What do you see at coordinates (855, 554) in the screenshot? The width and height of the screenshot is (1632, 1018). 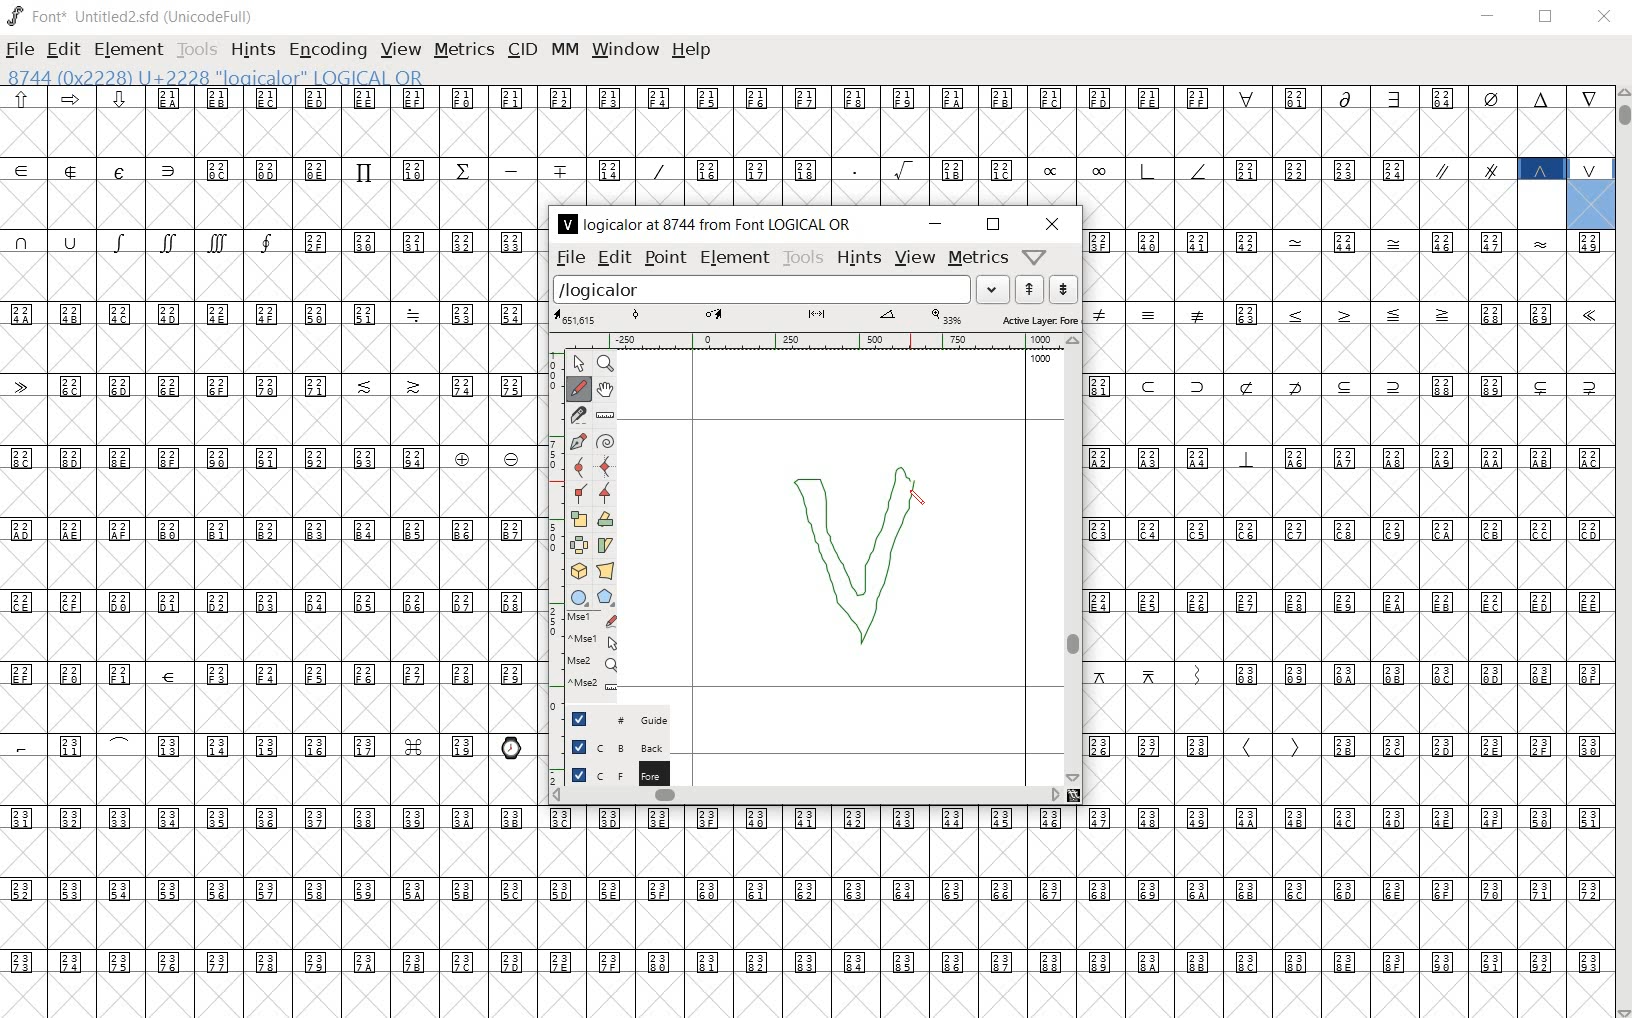 I see `designing logical OR glyph` at bounding box center [855, 554].